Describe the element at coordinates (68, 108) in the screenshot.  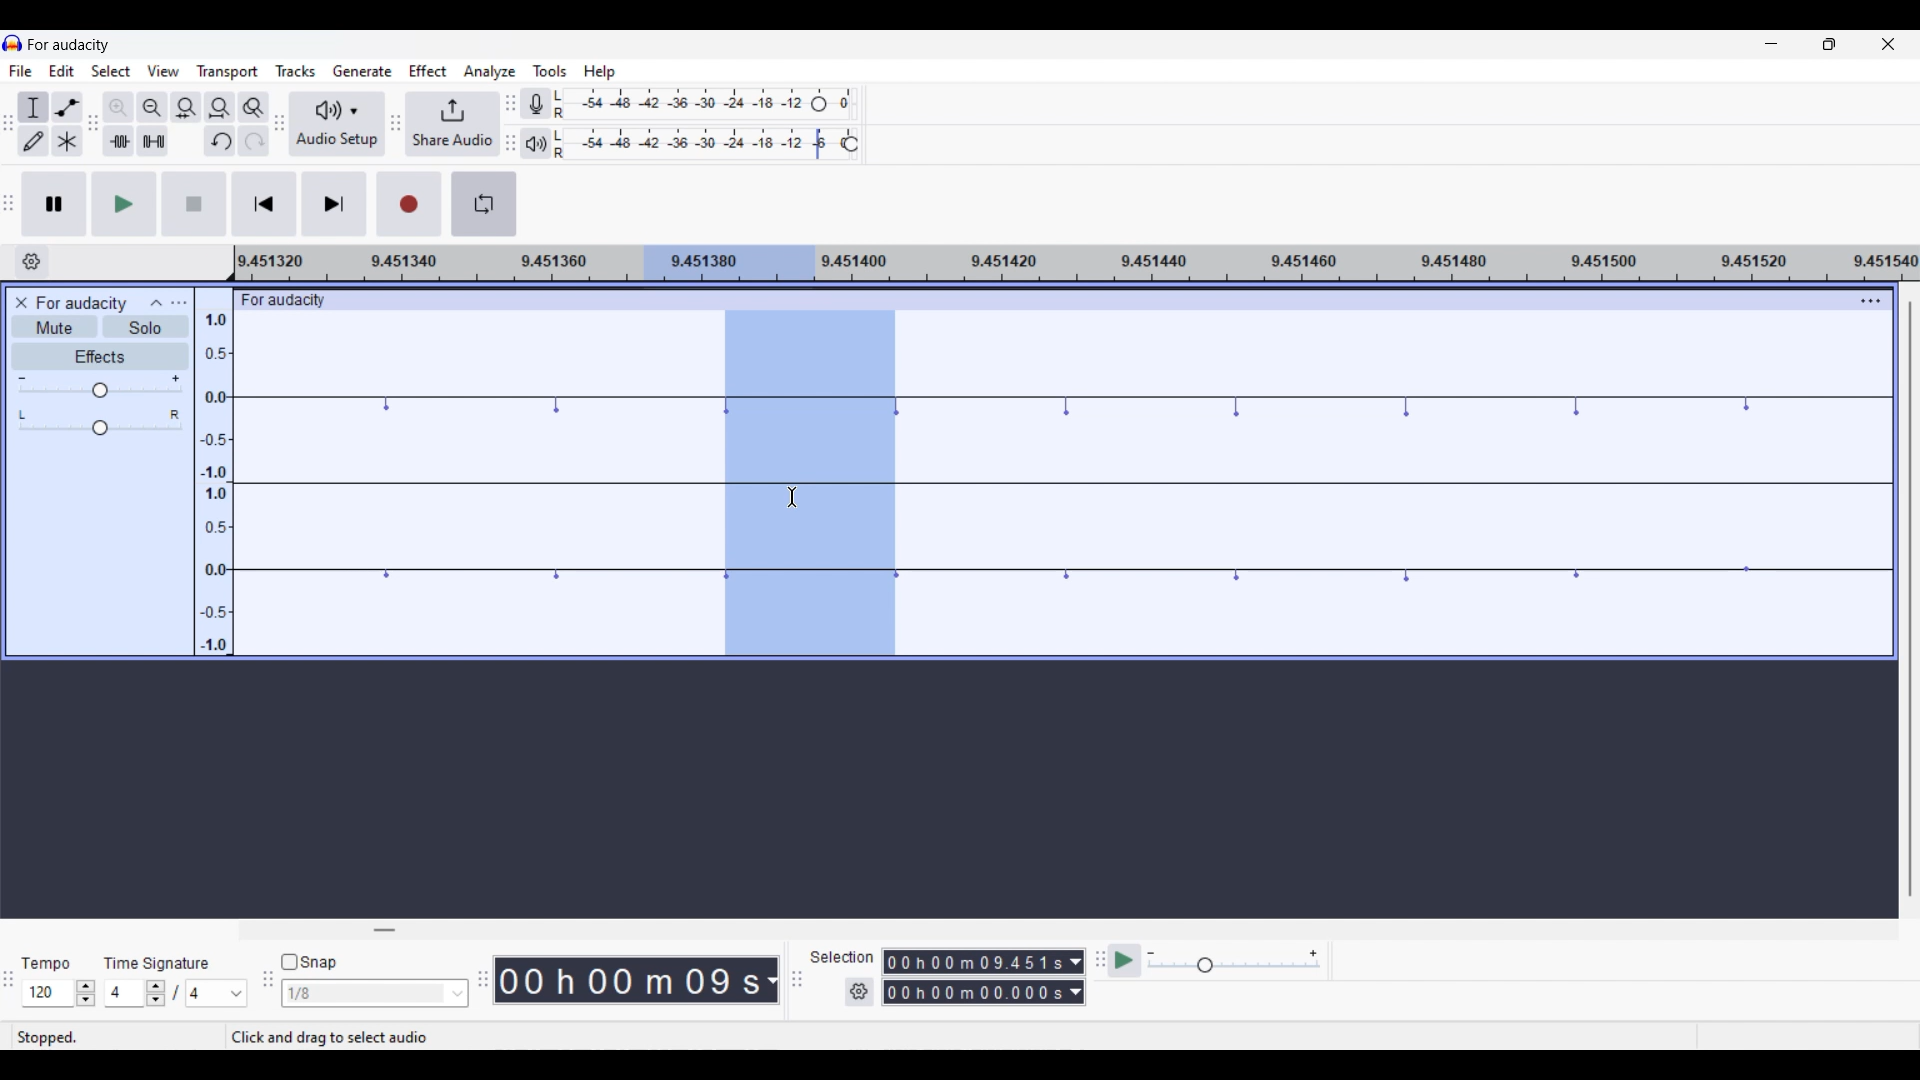
I see `Envelop tool` at that location.